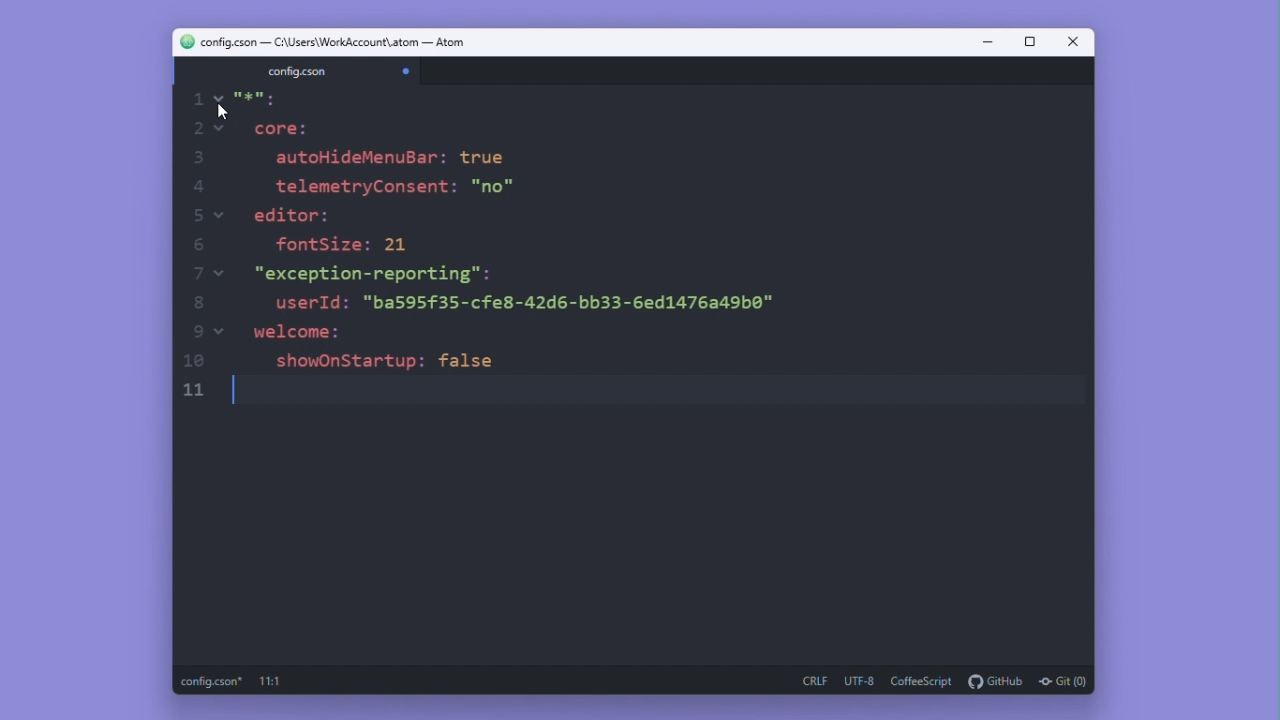 The image size is (1280, 720). I want to click on maximize, so click(1029, 42).